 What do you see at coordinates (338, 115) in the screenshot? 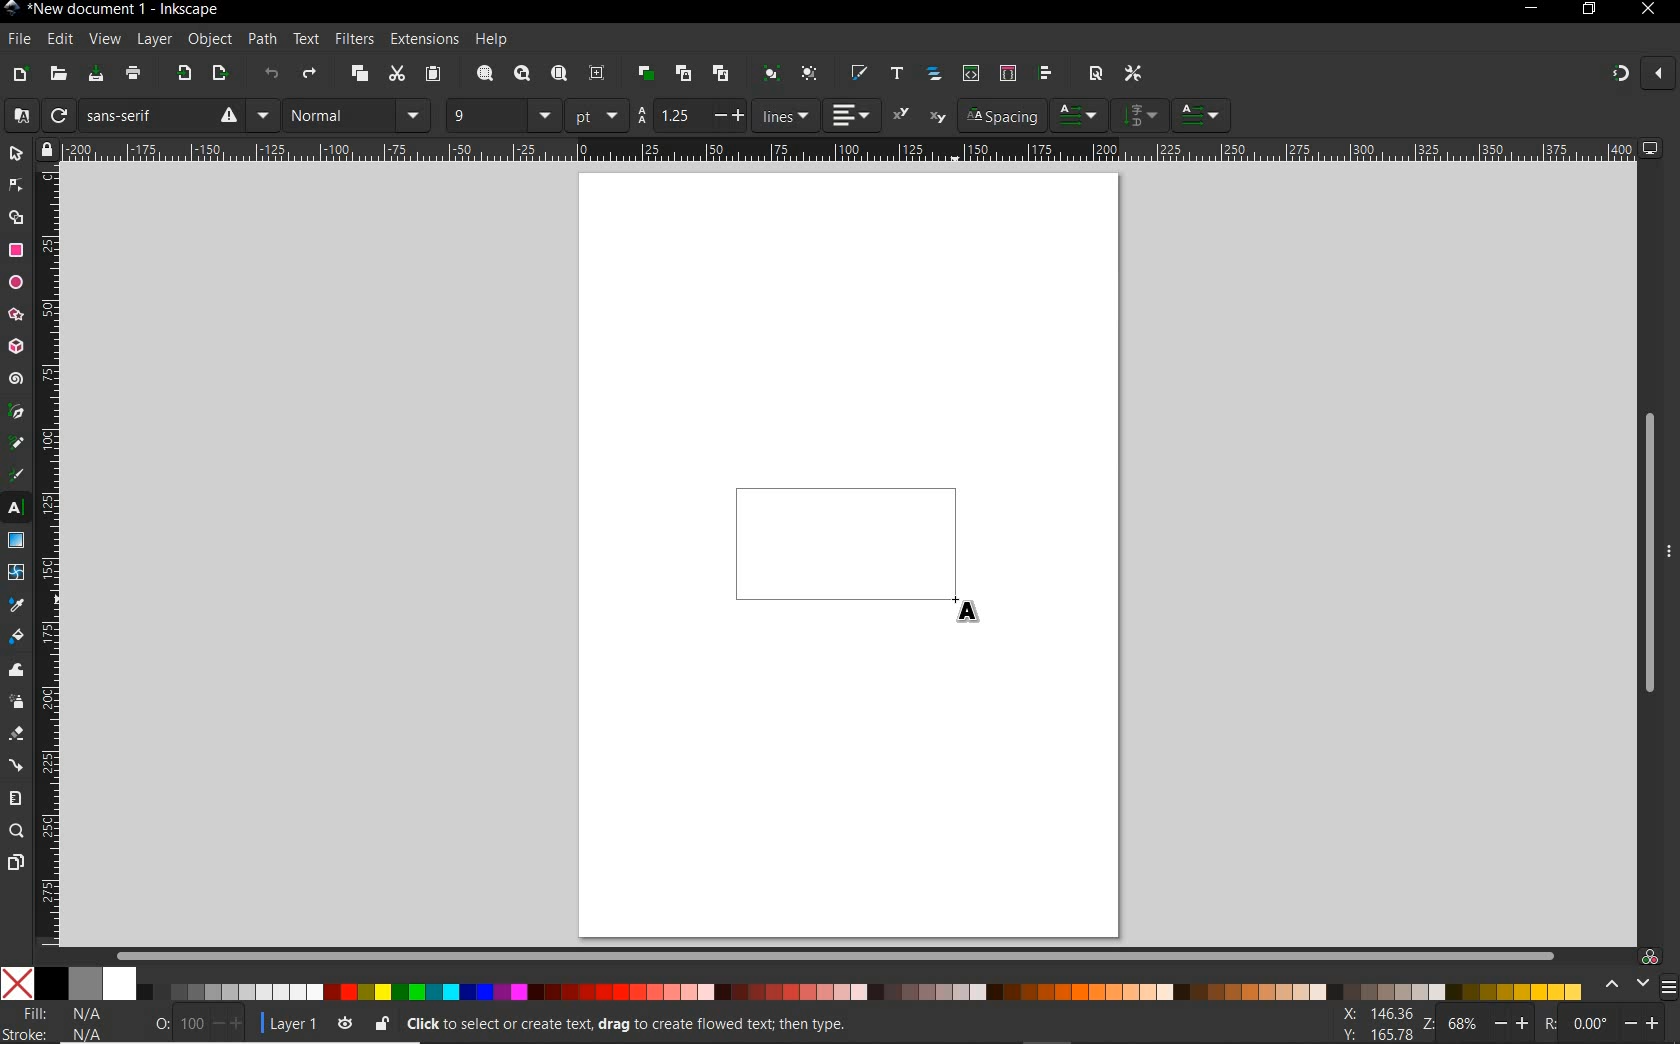
I see `Normal` at bounding box center [338, 115].